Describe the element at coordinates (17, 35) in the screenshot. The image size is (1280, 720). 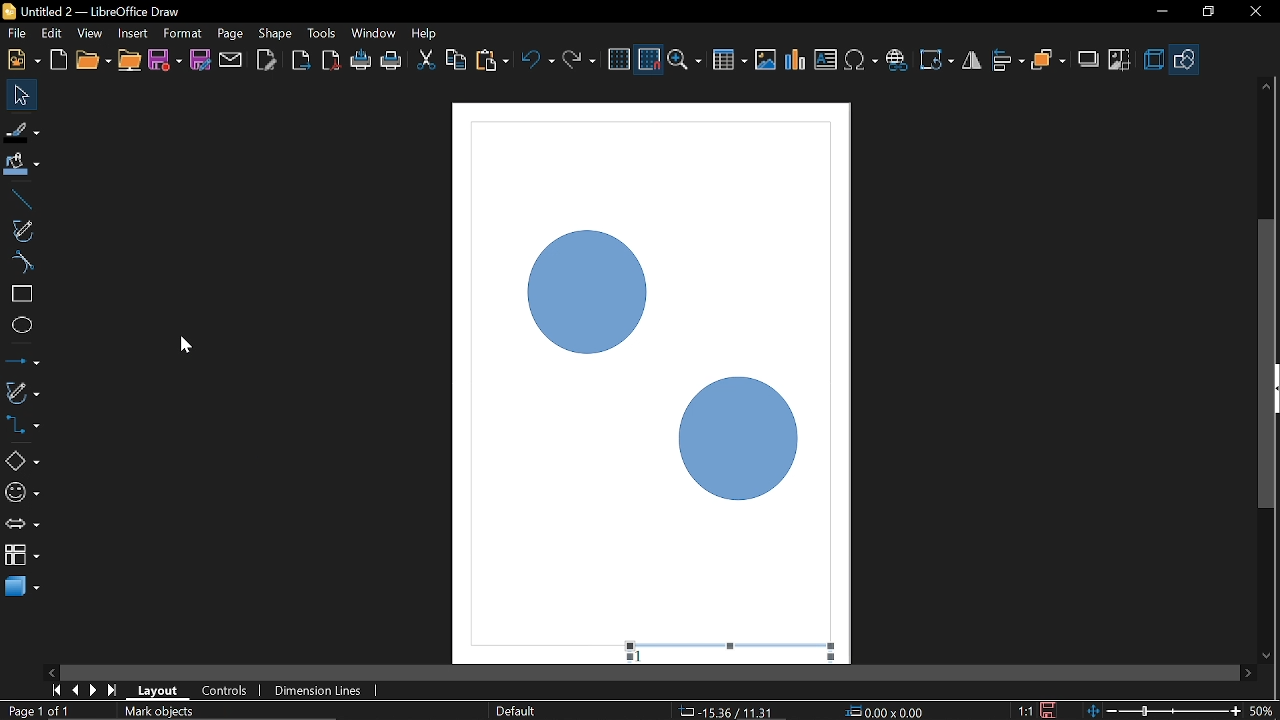
I see `file` at that location.